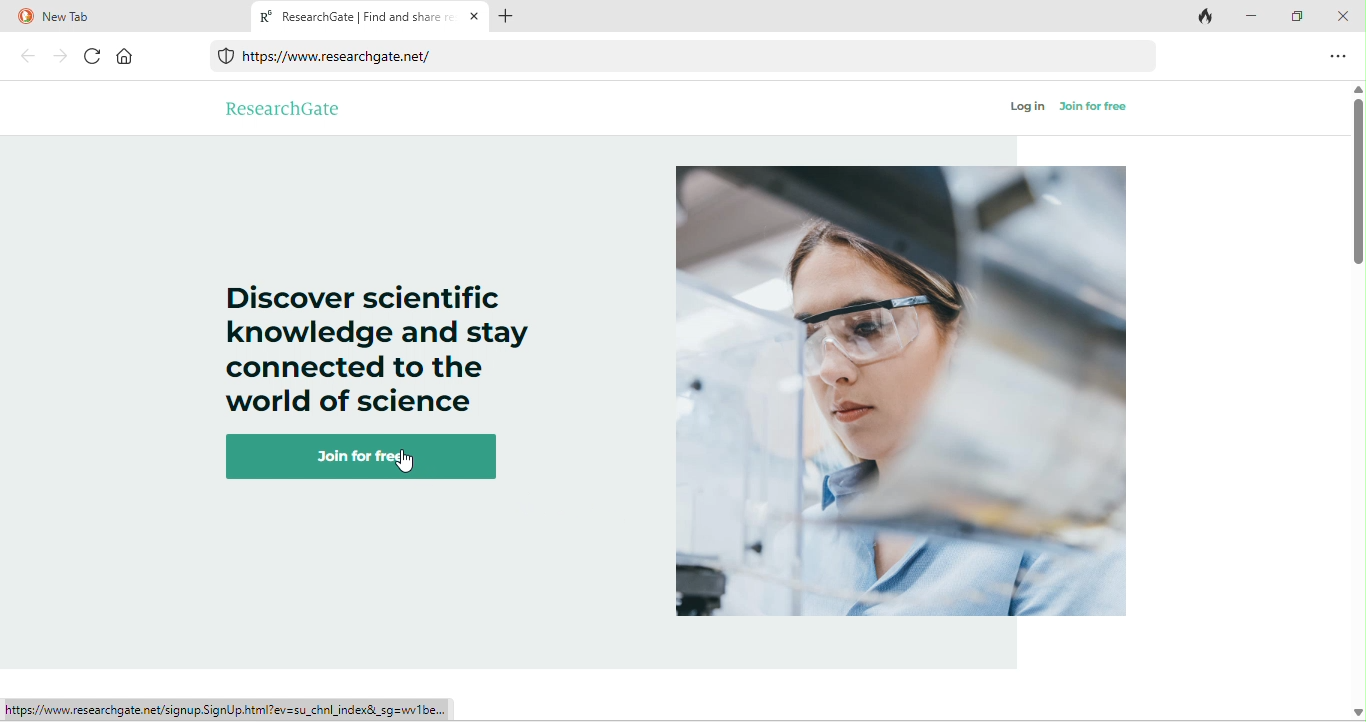  I want to click on Macsafe, so click(227, 58).